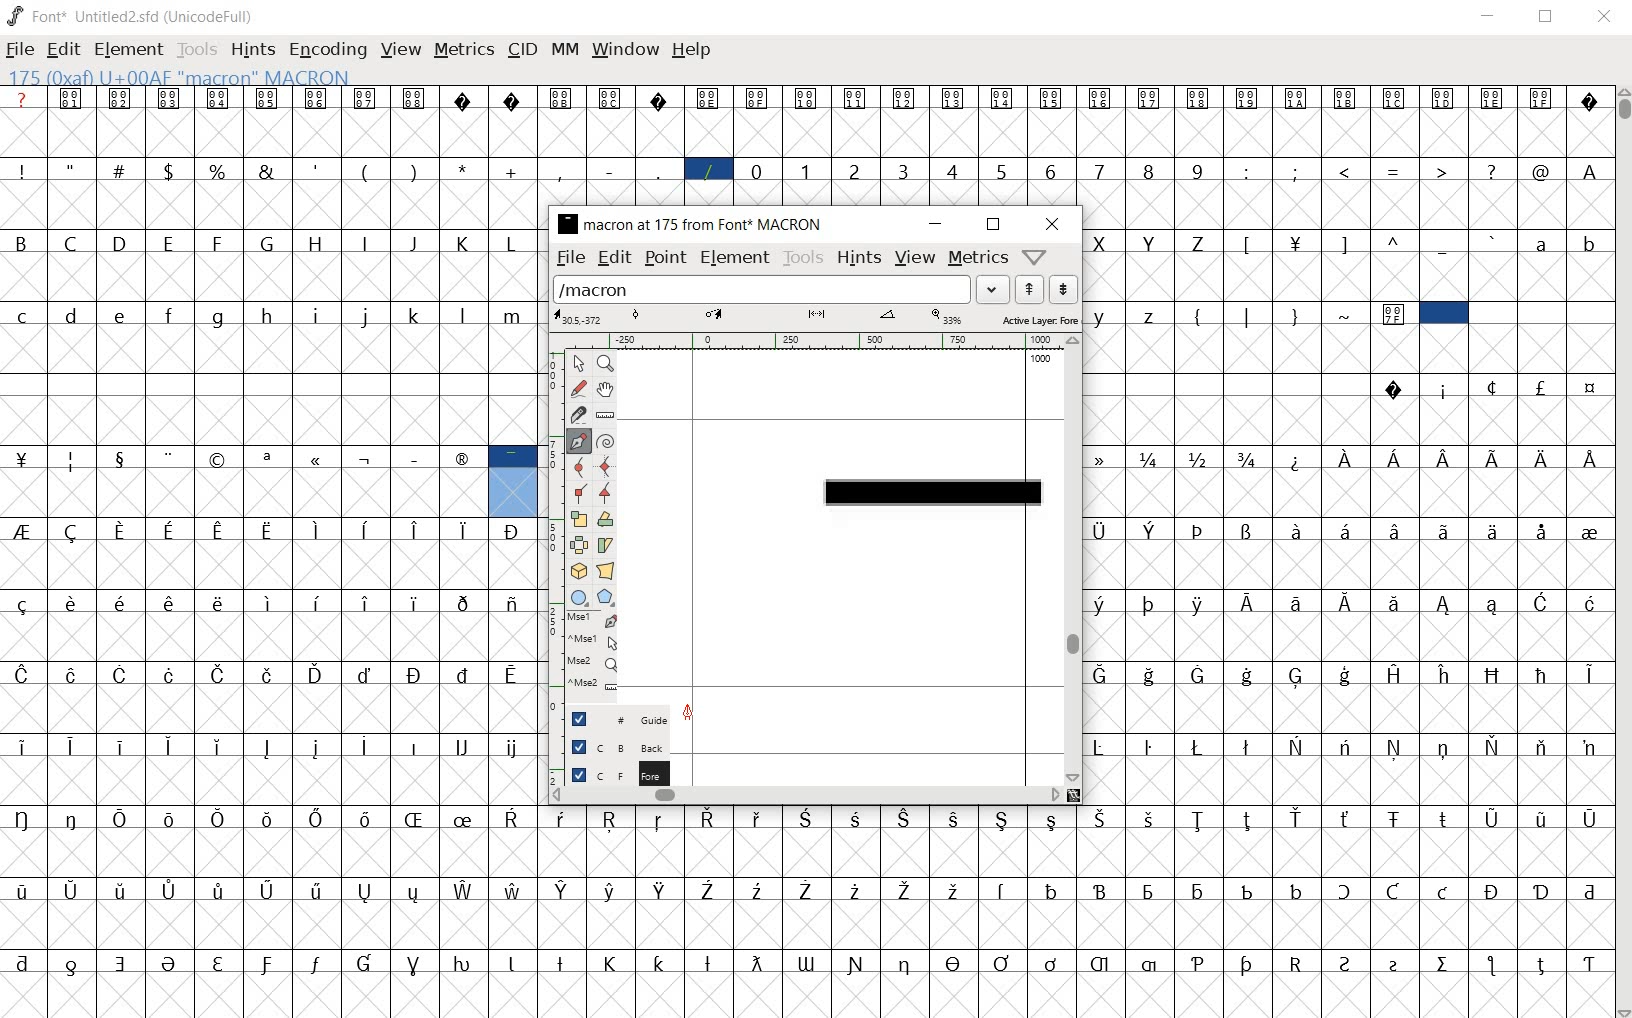  I want to click on Symbol, so click(1248, 601).